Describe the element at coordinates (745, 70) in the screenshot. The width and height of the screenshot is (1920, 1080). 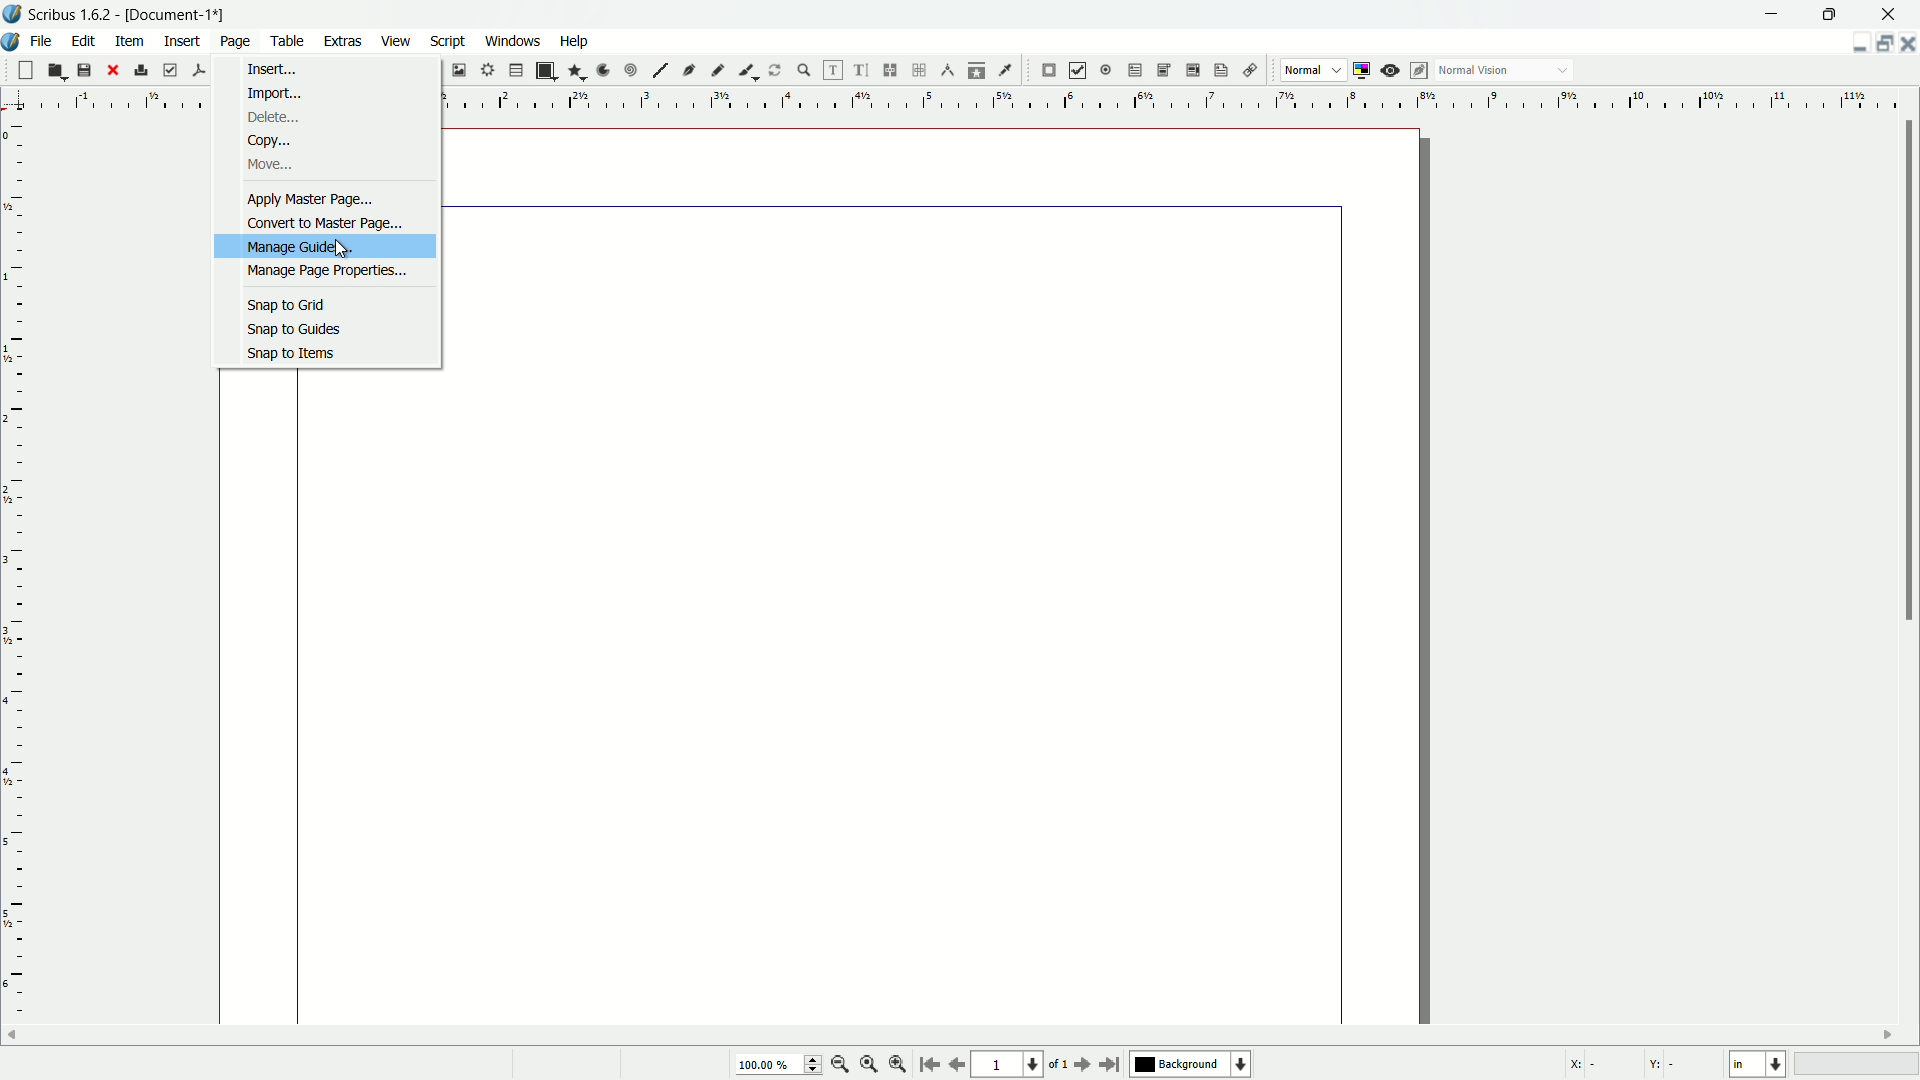
I see `calligraphic item` at that location.